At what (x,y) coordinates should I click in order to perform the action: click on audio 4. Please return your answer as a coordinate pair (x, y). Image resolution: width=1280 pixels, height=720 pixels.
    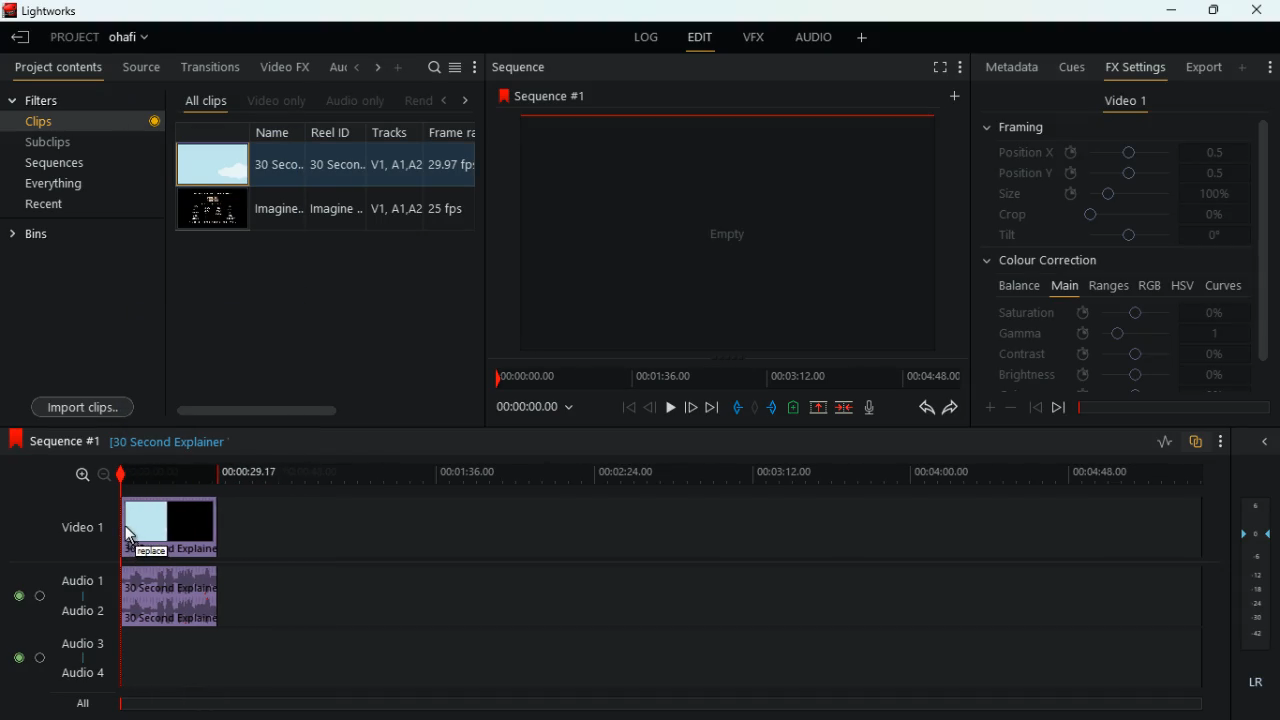
    Looking at the image, I should click on (80, 675).